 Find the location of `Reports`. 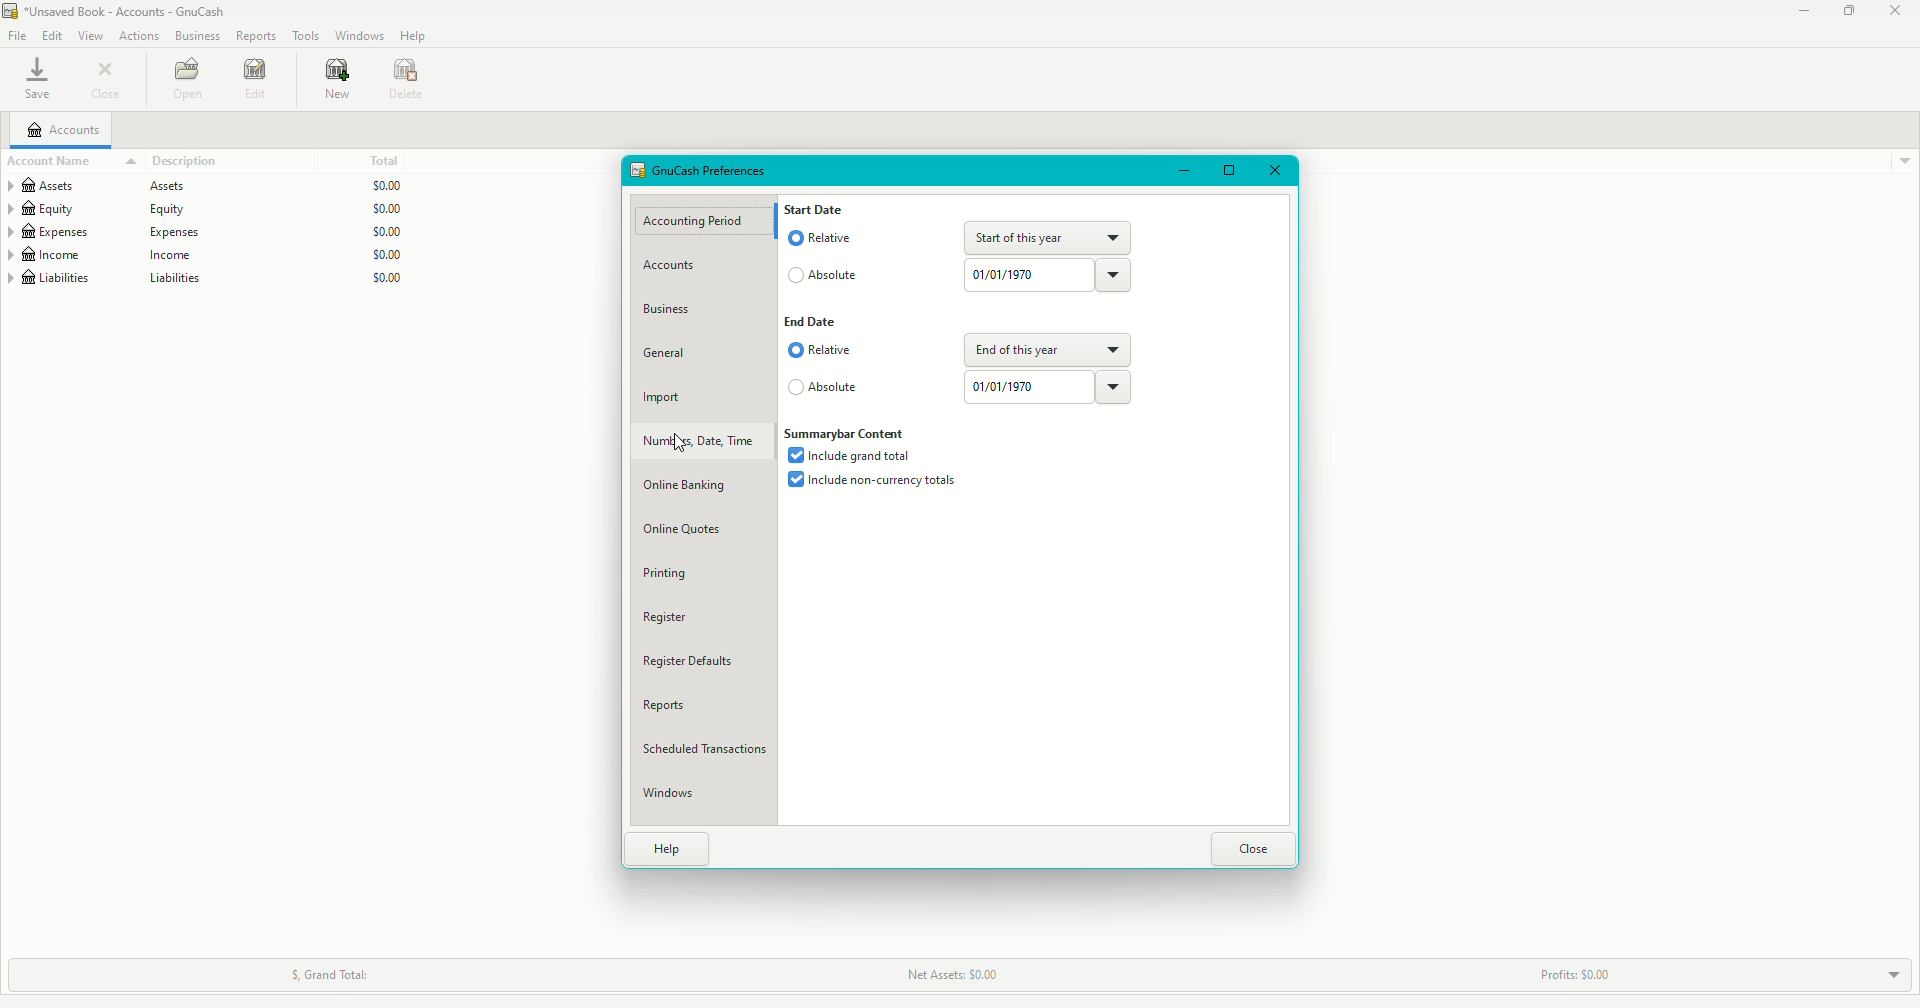

Reports is located at coordinates (671, 707).